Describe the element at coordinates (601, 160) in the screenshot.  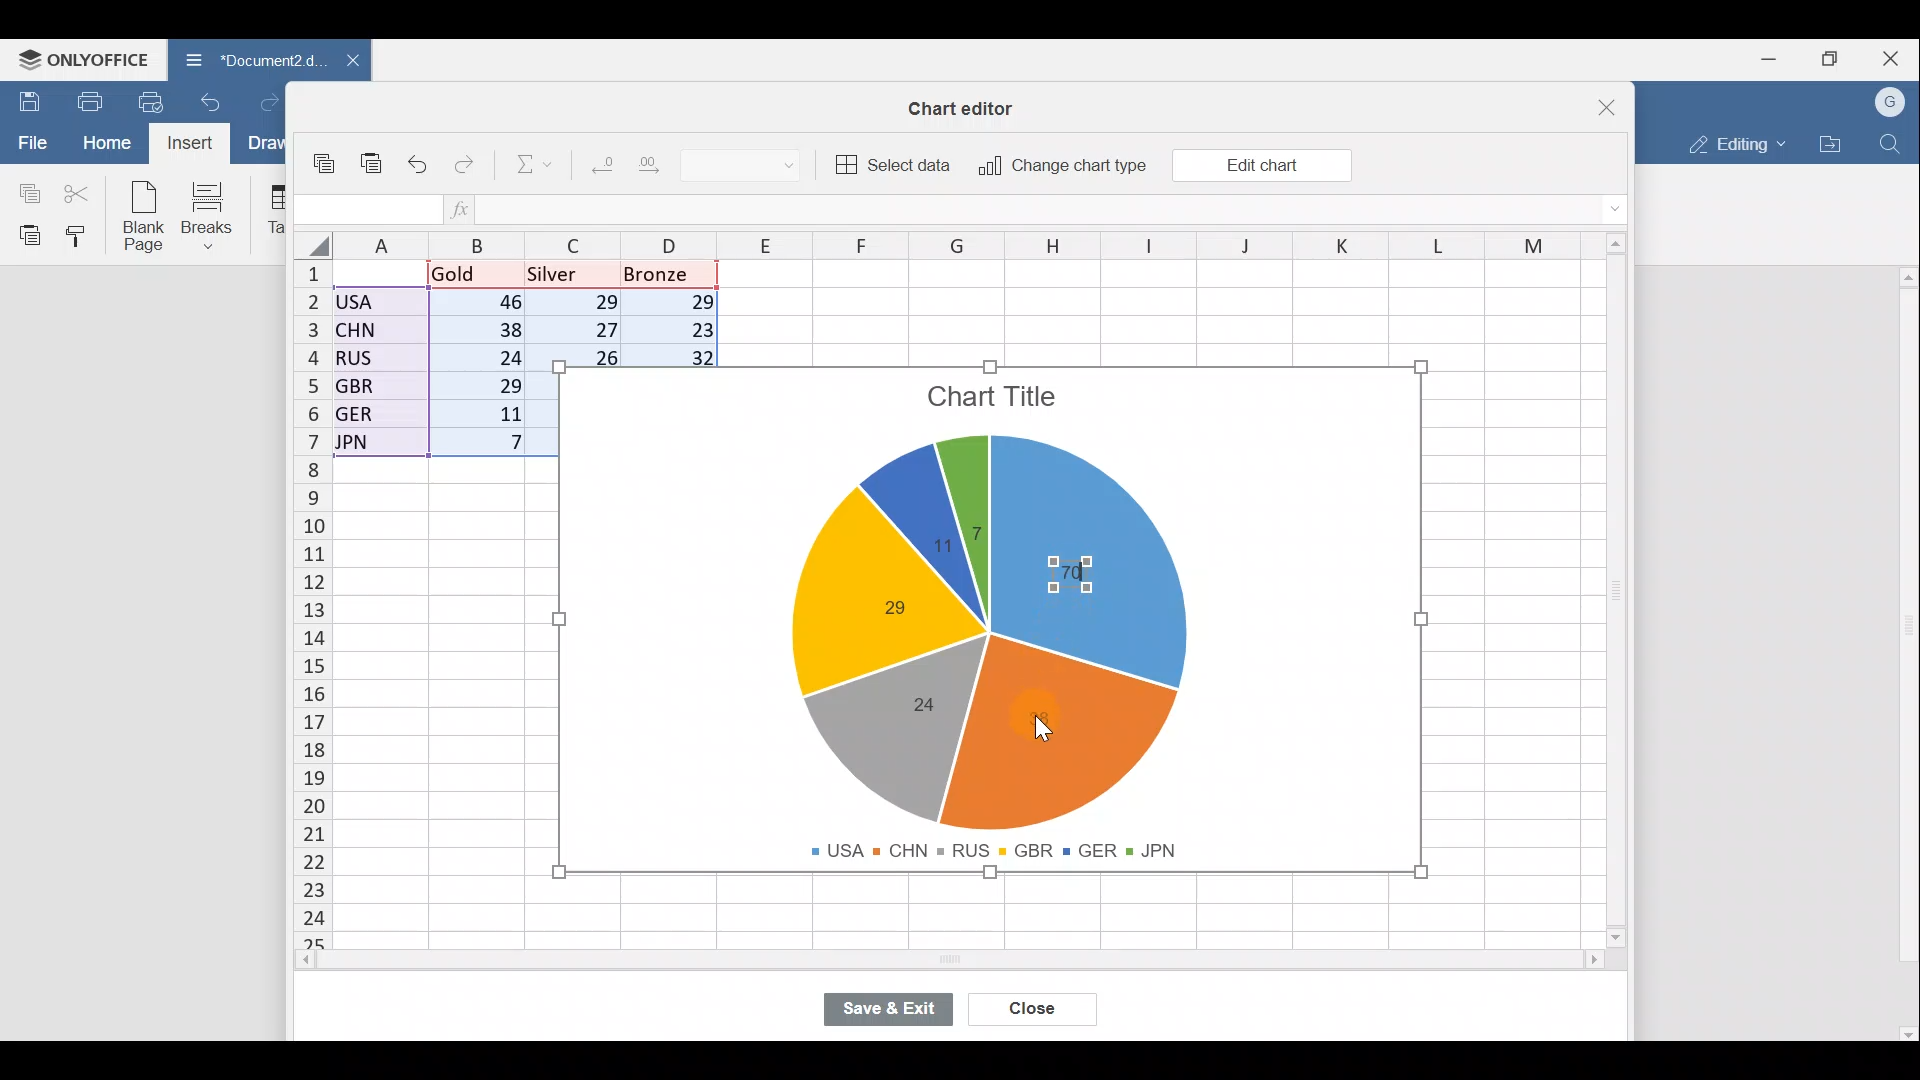
I see `Decrease decimal` at that location.